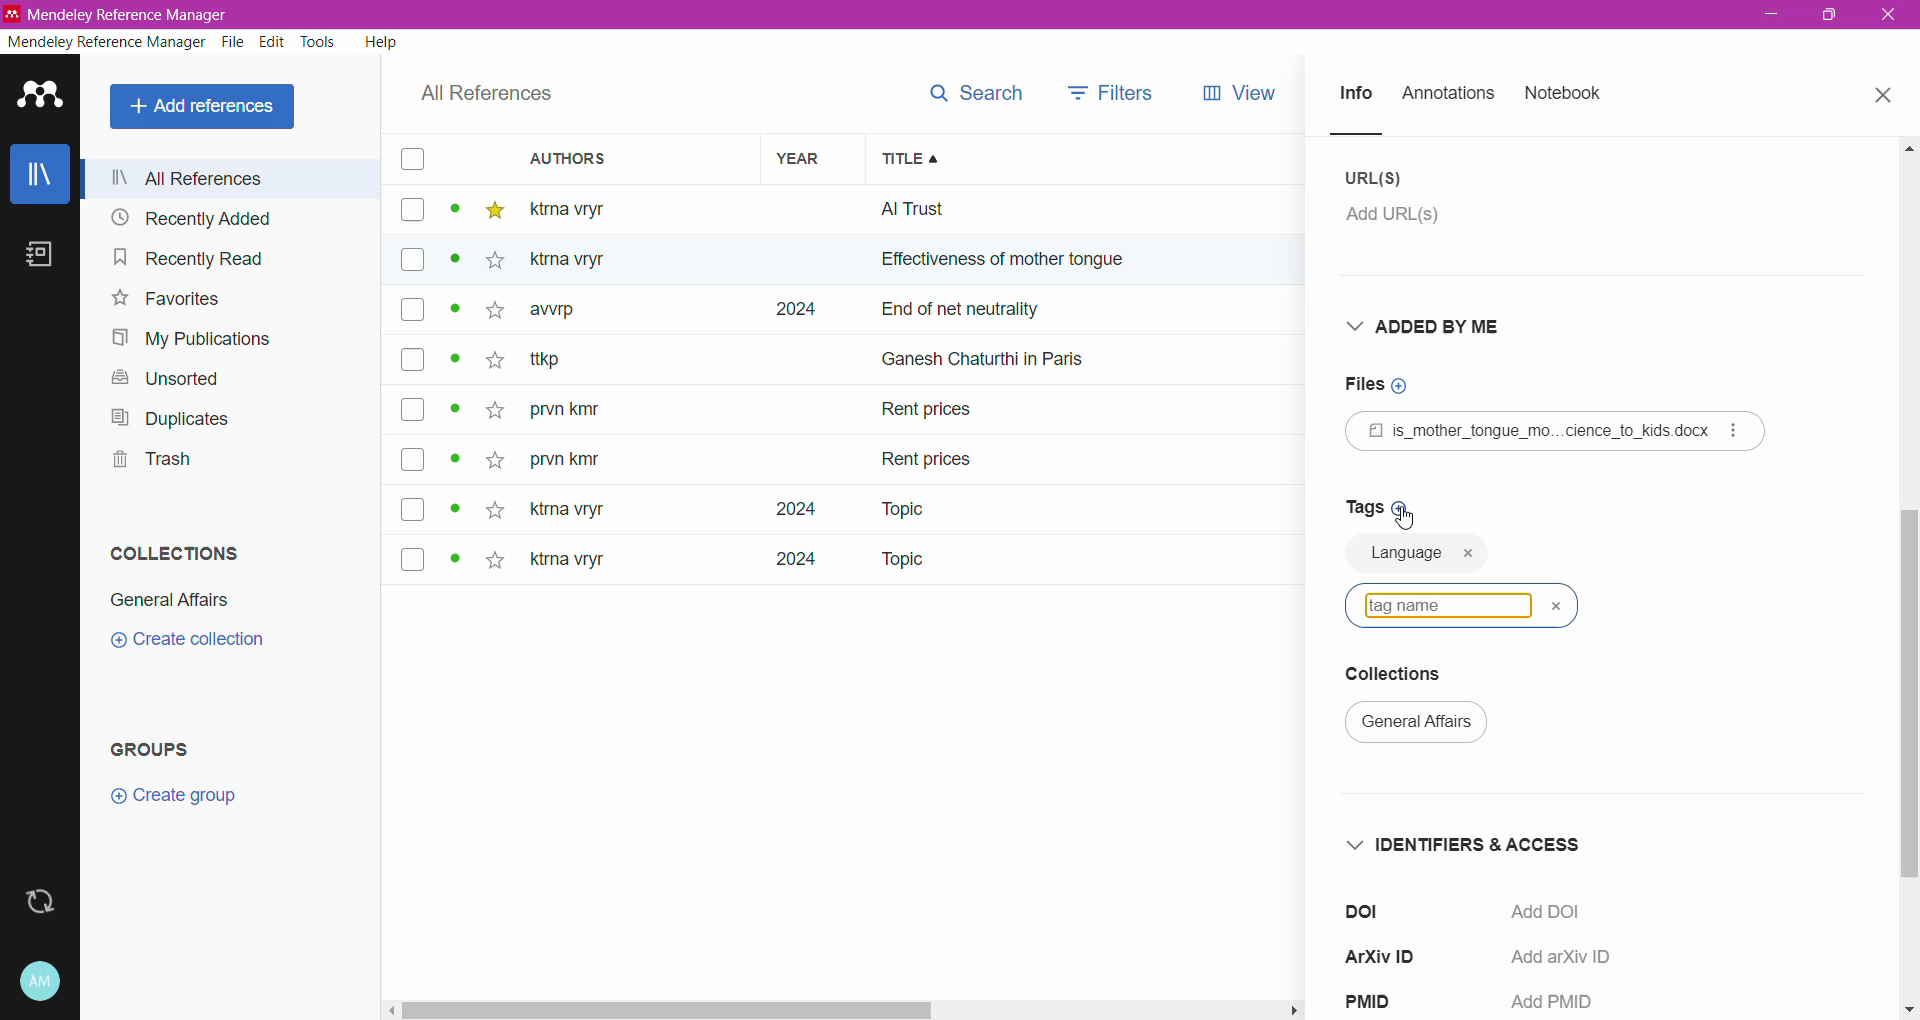 The width and height of the screenshot is (1920, 1020). What do you see at coordinates (224, 217) in the screenshot?
I see `Recently Added` at bounding box center [224, 217].